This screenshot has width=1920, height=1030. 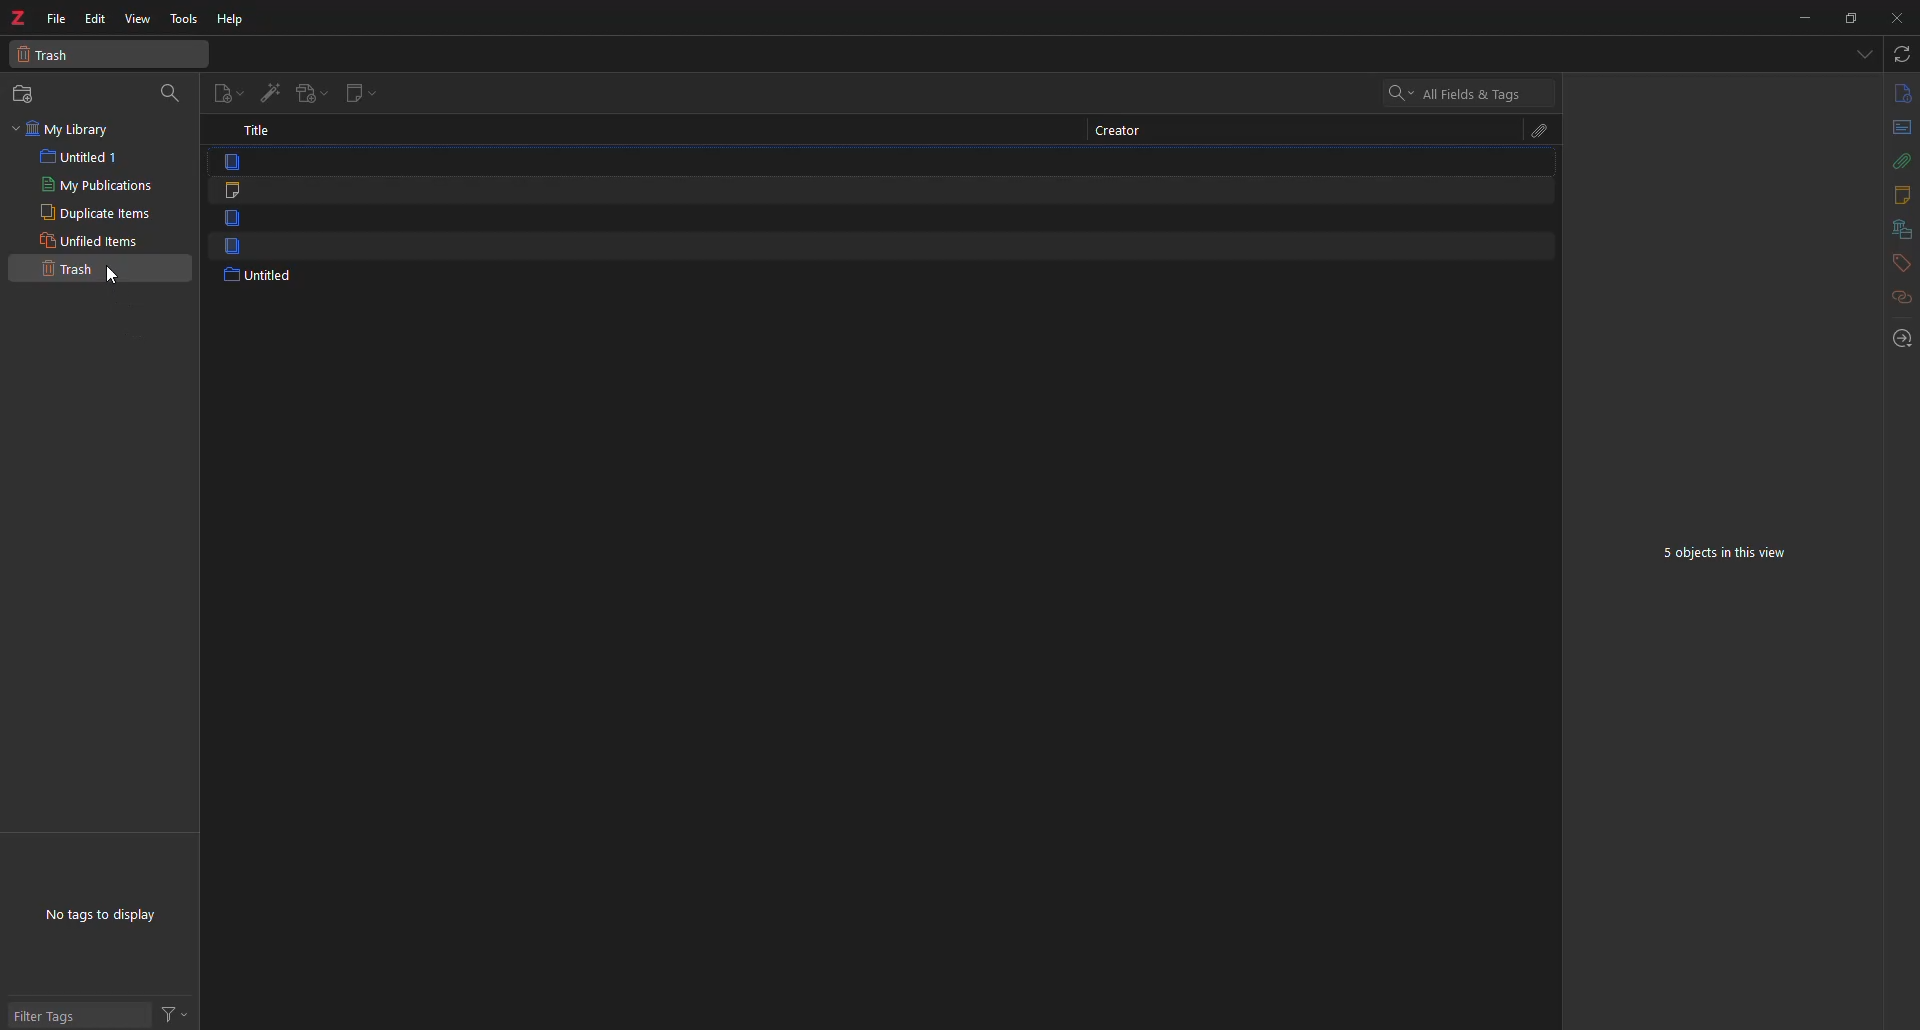 I want to click on cursor, so click(x=113, y=278).